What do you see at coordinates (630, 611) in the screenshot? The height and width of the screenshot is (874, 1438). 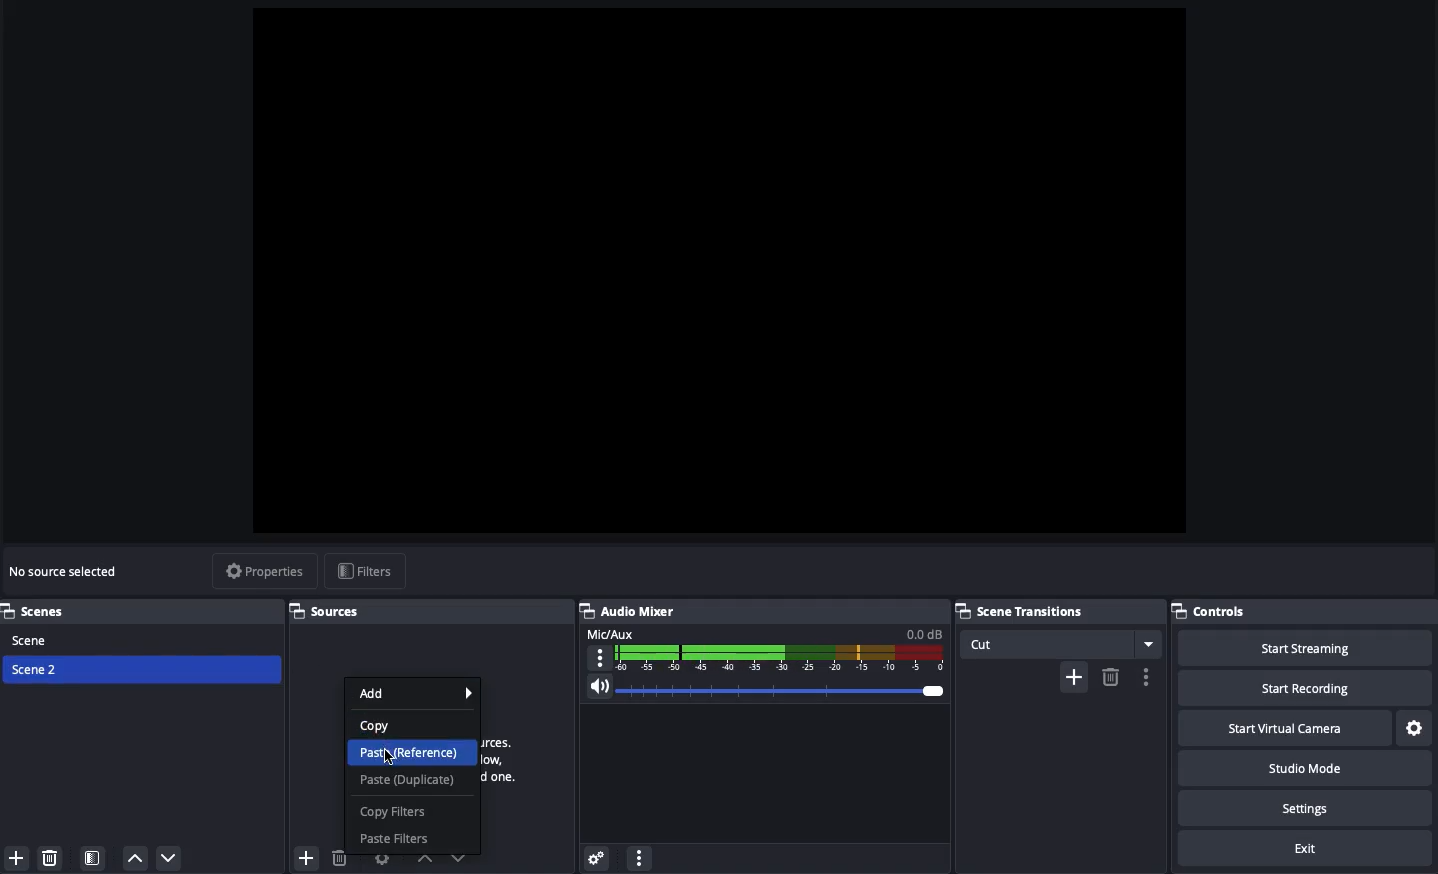 I see `Audio mixer` at bounding box center [630, 611].